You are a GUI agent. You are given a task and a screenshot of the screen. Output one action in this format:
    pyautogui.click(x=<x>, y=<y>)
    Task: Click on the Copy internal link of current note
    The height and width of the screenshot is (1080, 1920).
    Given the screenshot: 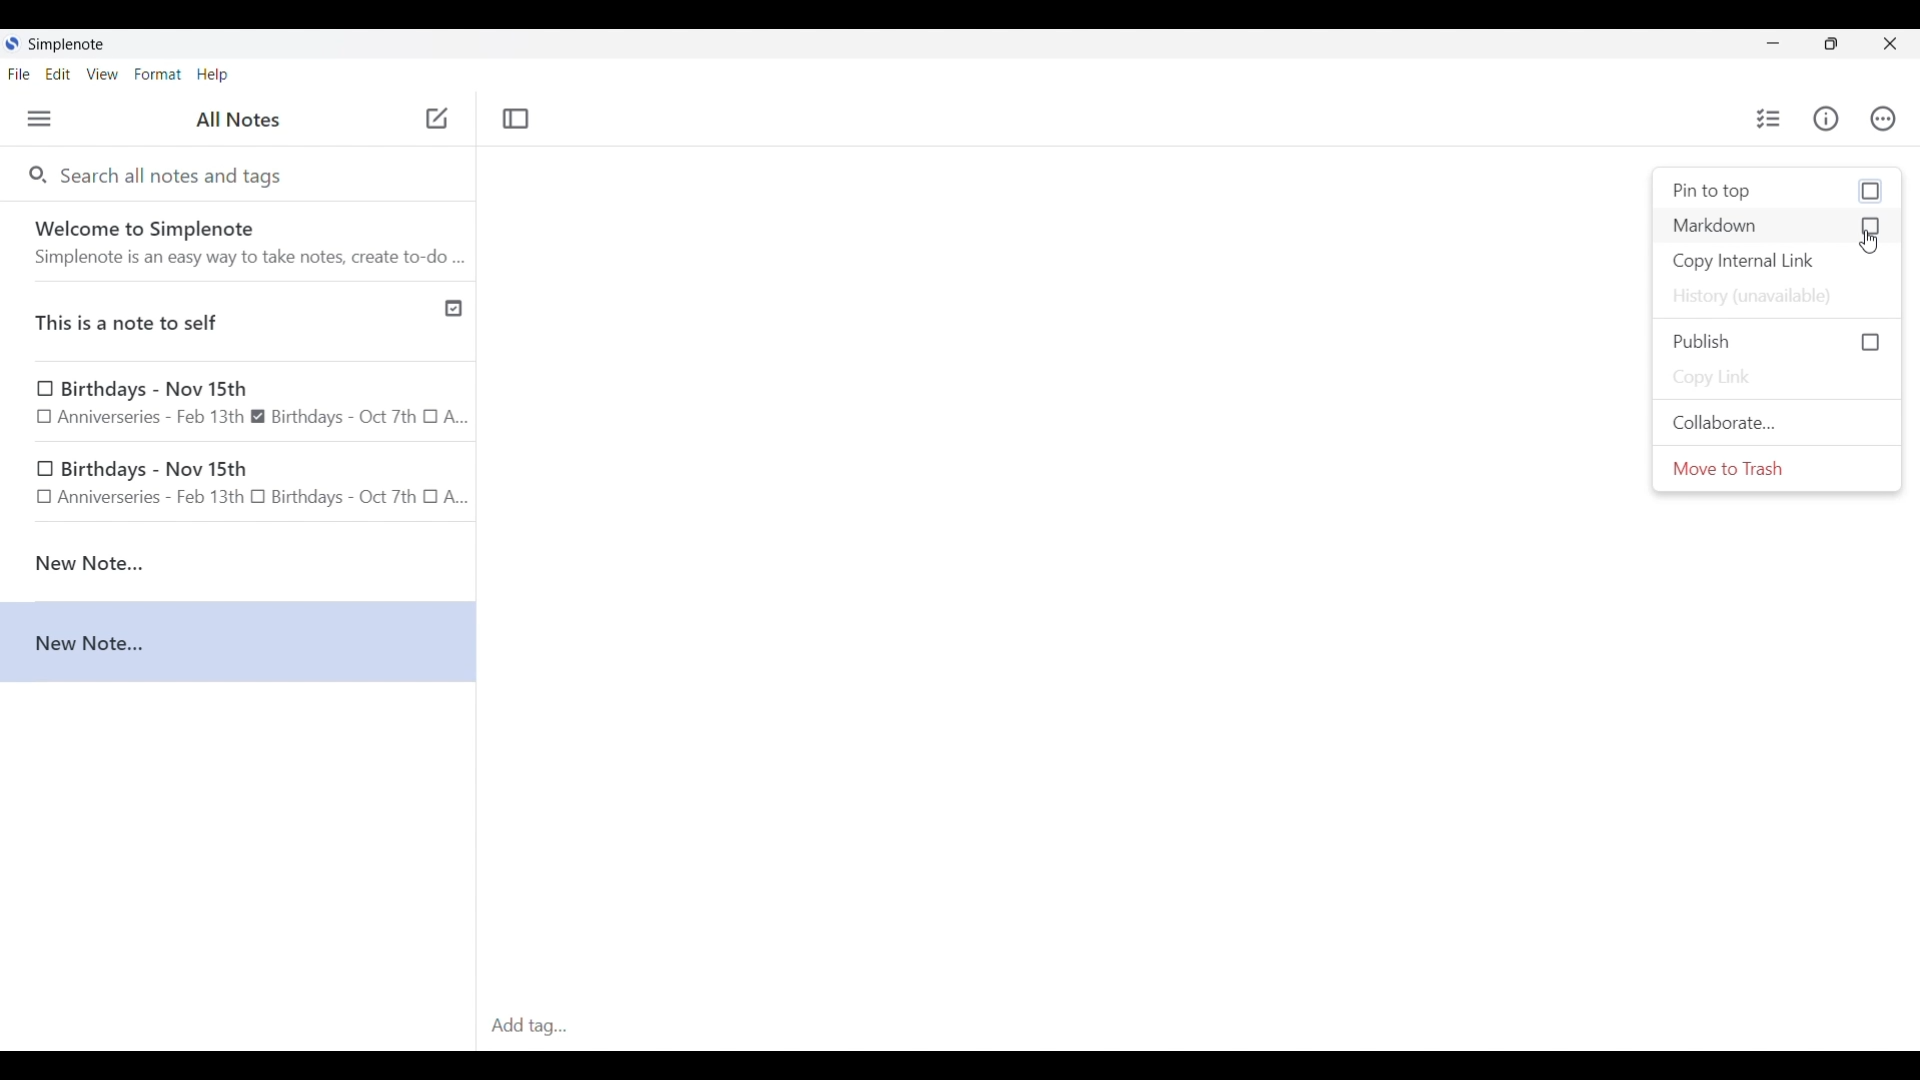 What is the action you would take?
    pyautogui.click(x=1777, y=261)
    